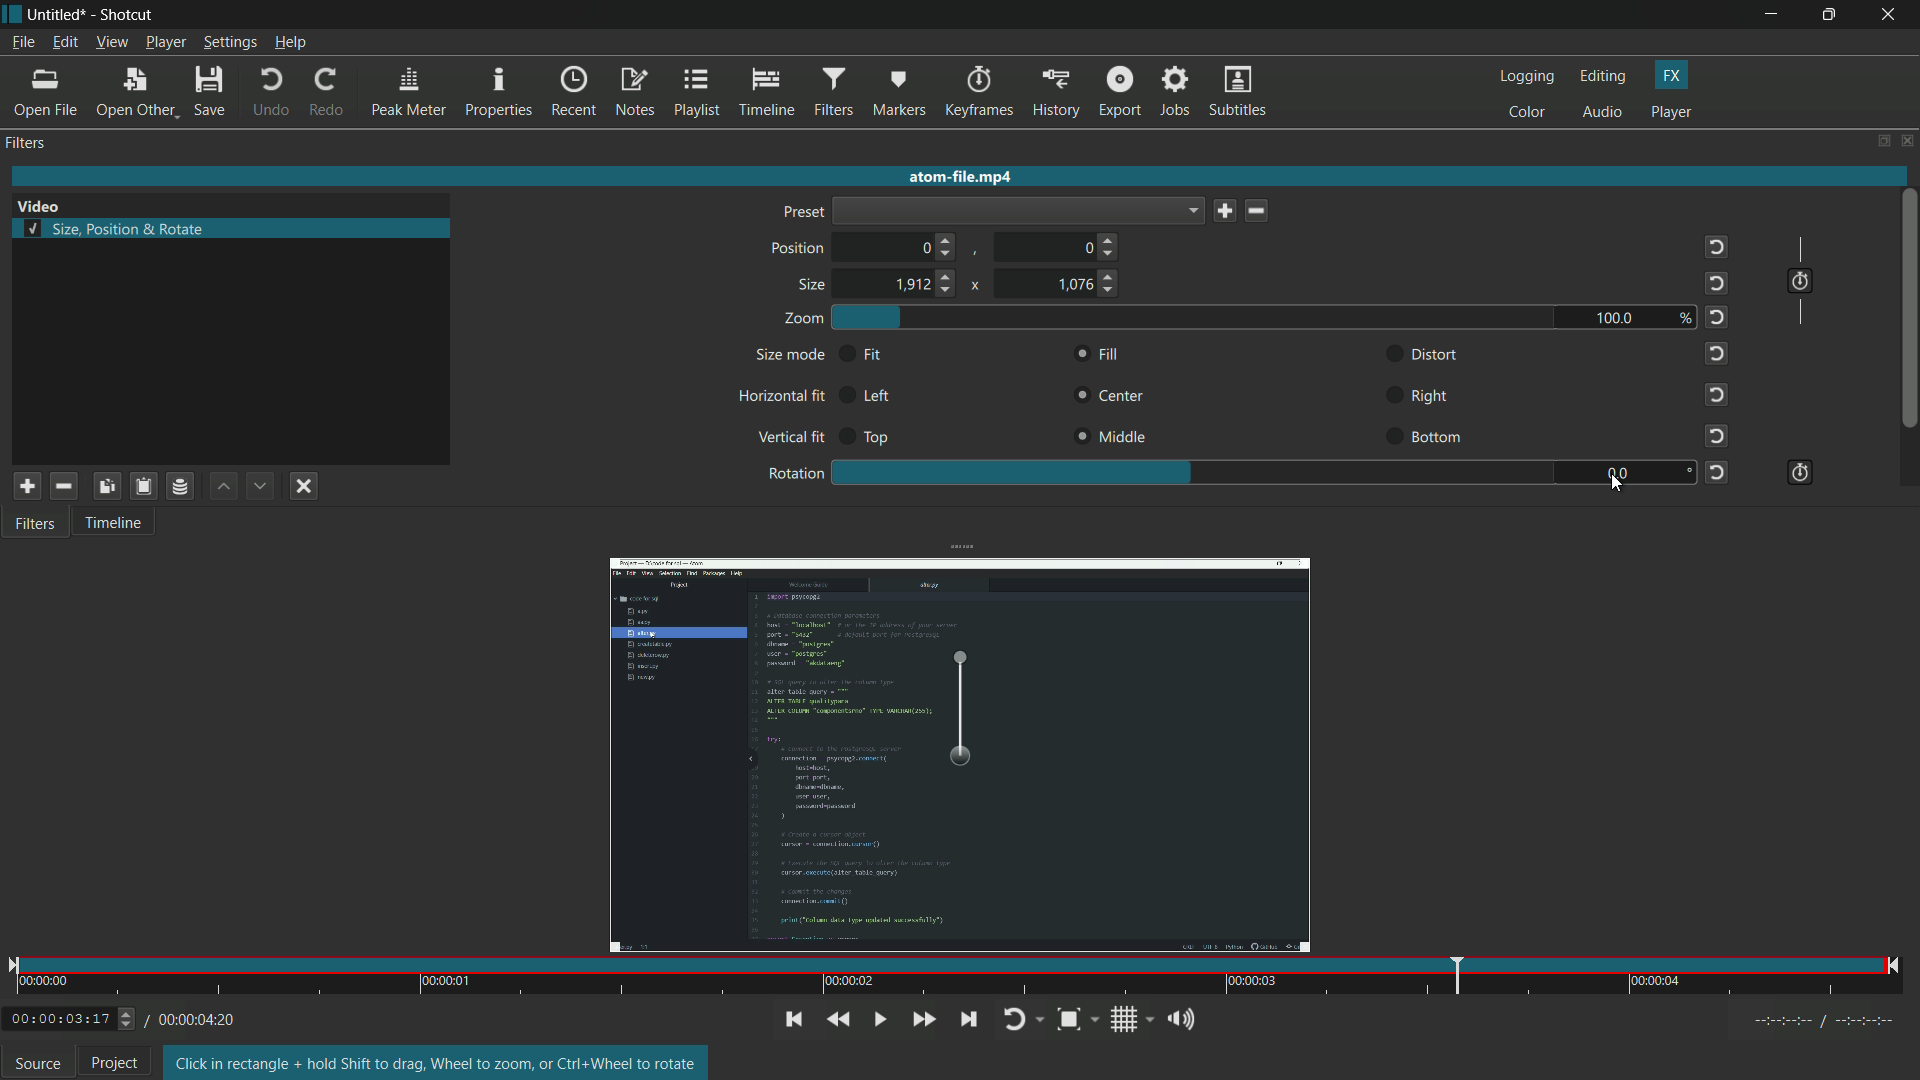  I want to click on rotation, so click(793, 475).